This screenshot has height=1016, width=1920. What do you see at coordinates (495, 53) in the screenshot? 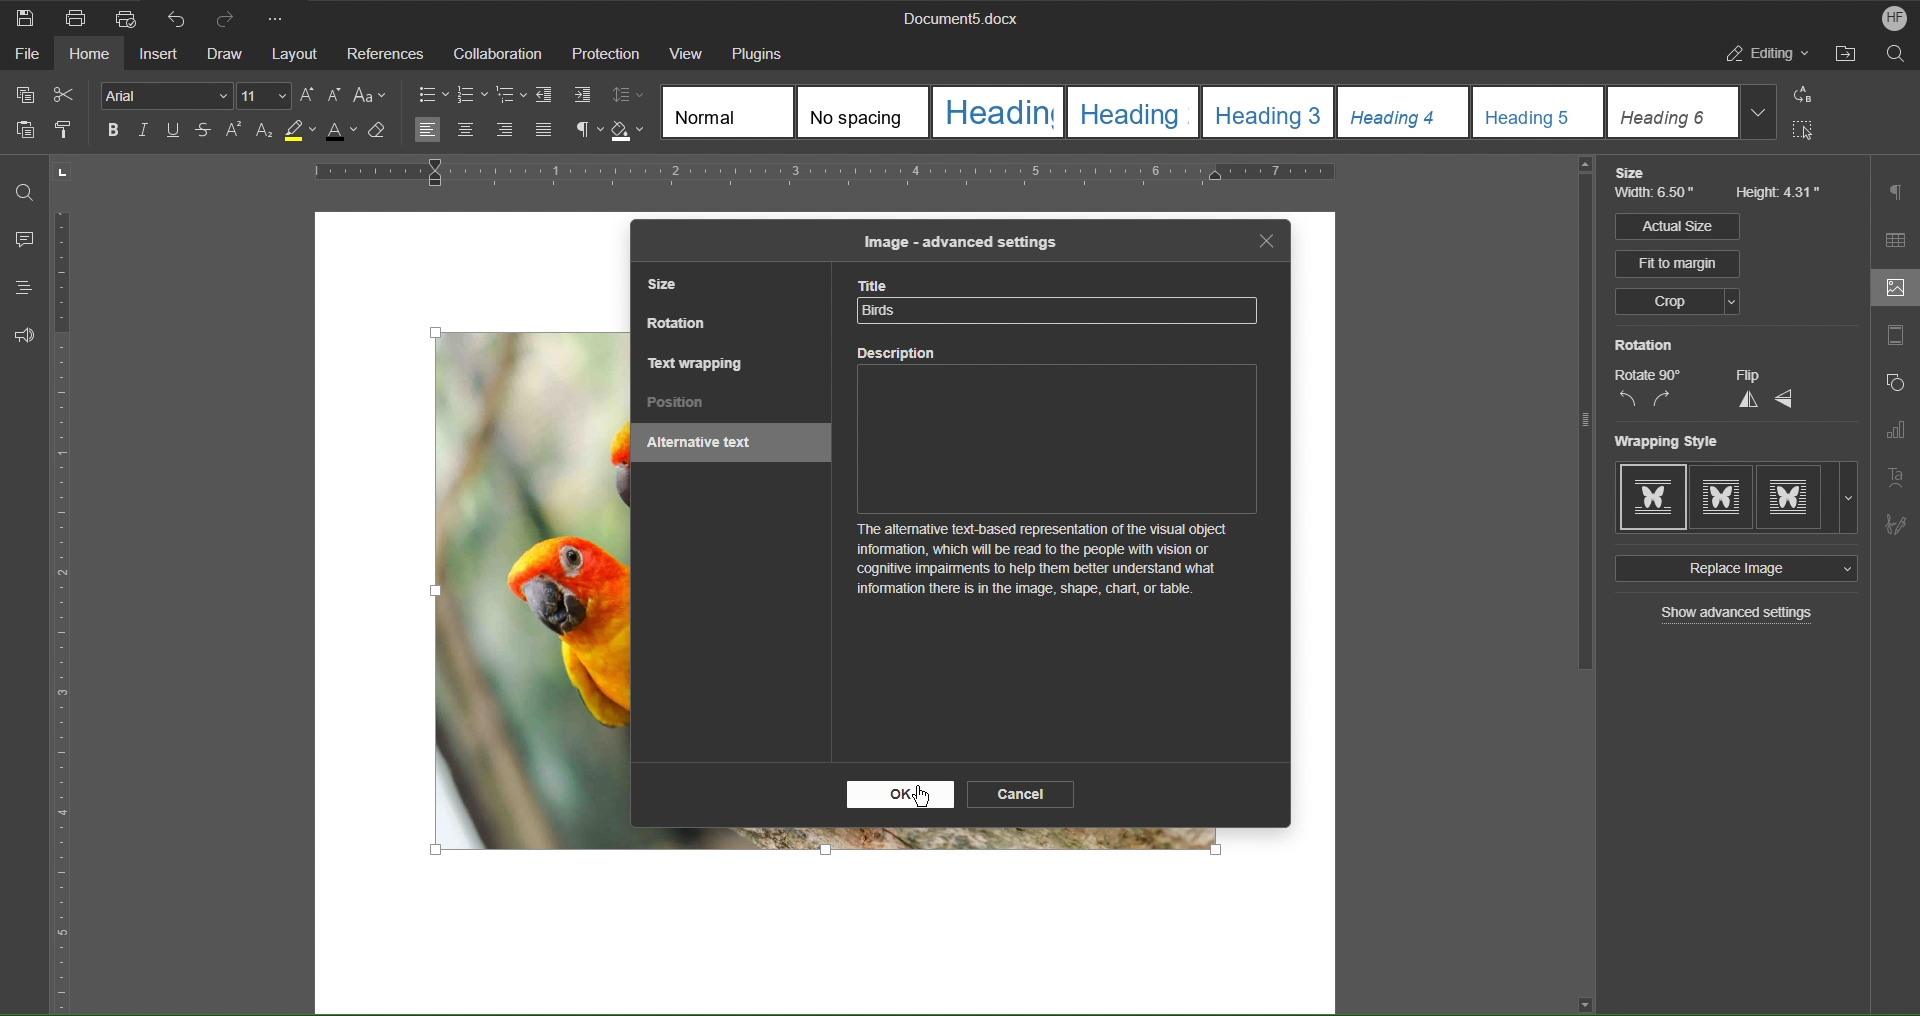
I see `Collaboration` at bounding box center [495, 53].